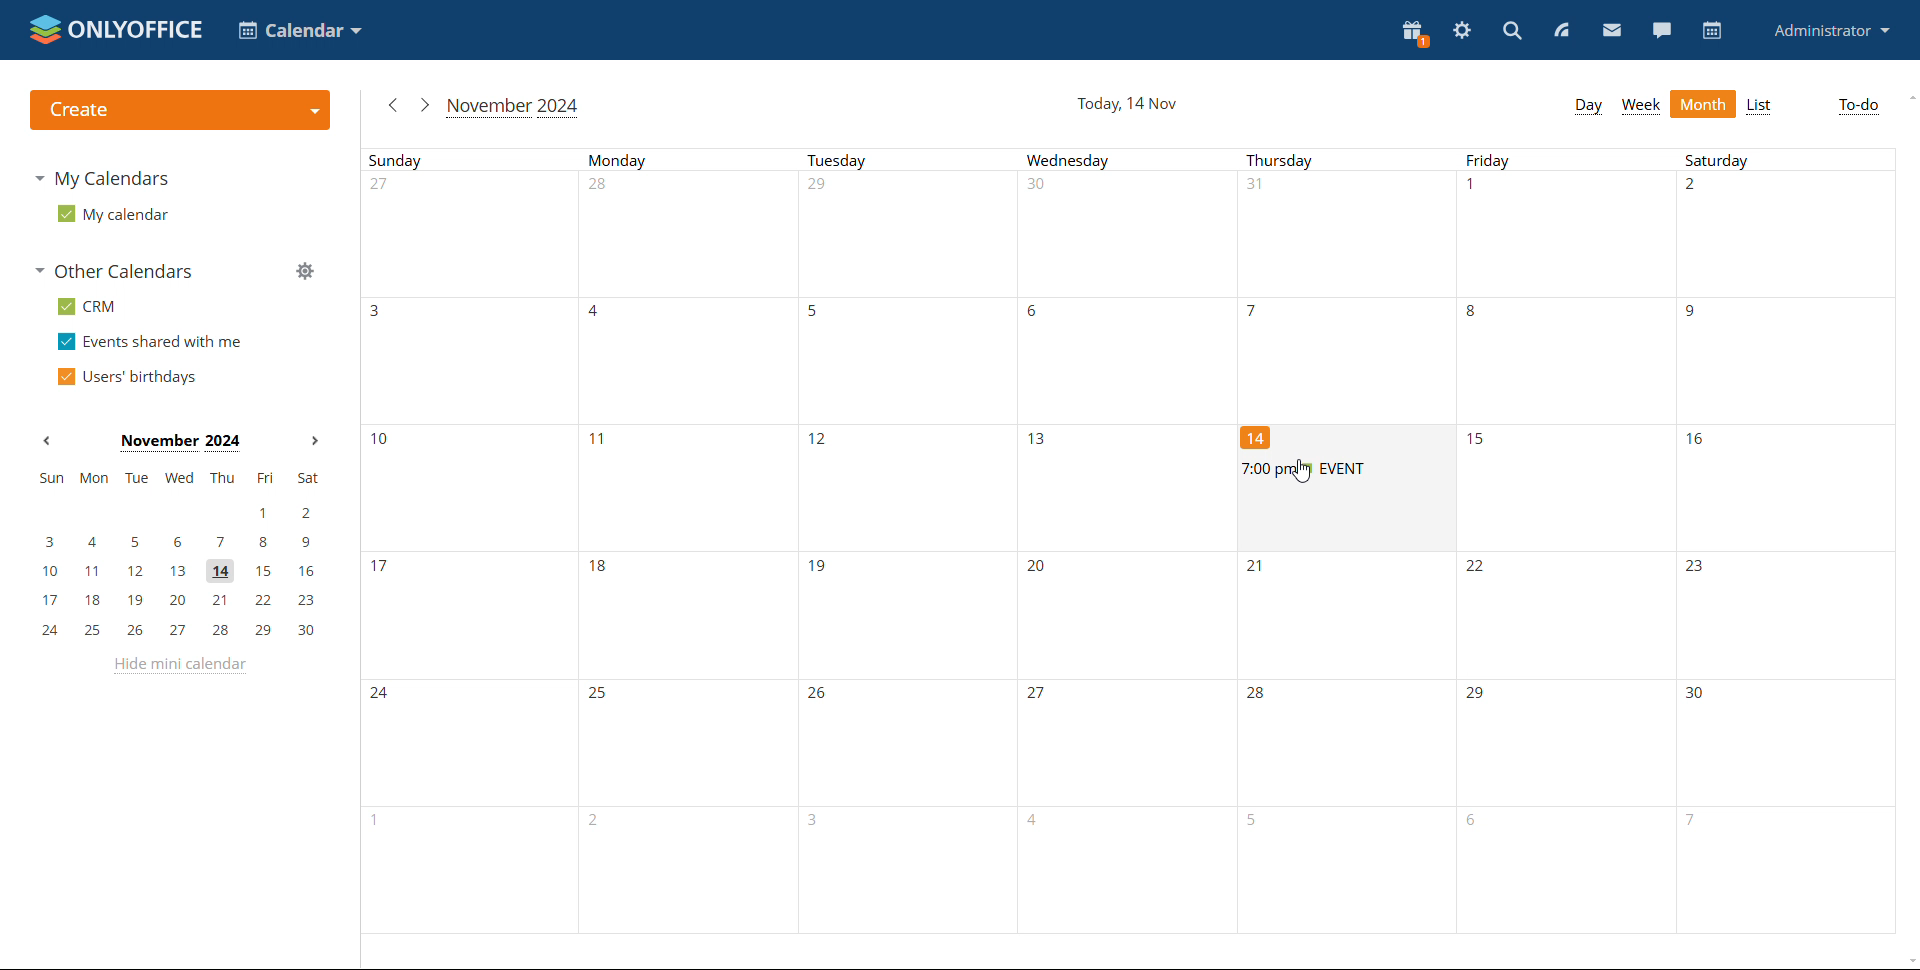 This screenshot has height=970, width=1920. What do you see at coordinates (423, 105) in the screenshot?
I see `next month` at bounding box center [423, 105].